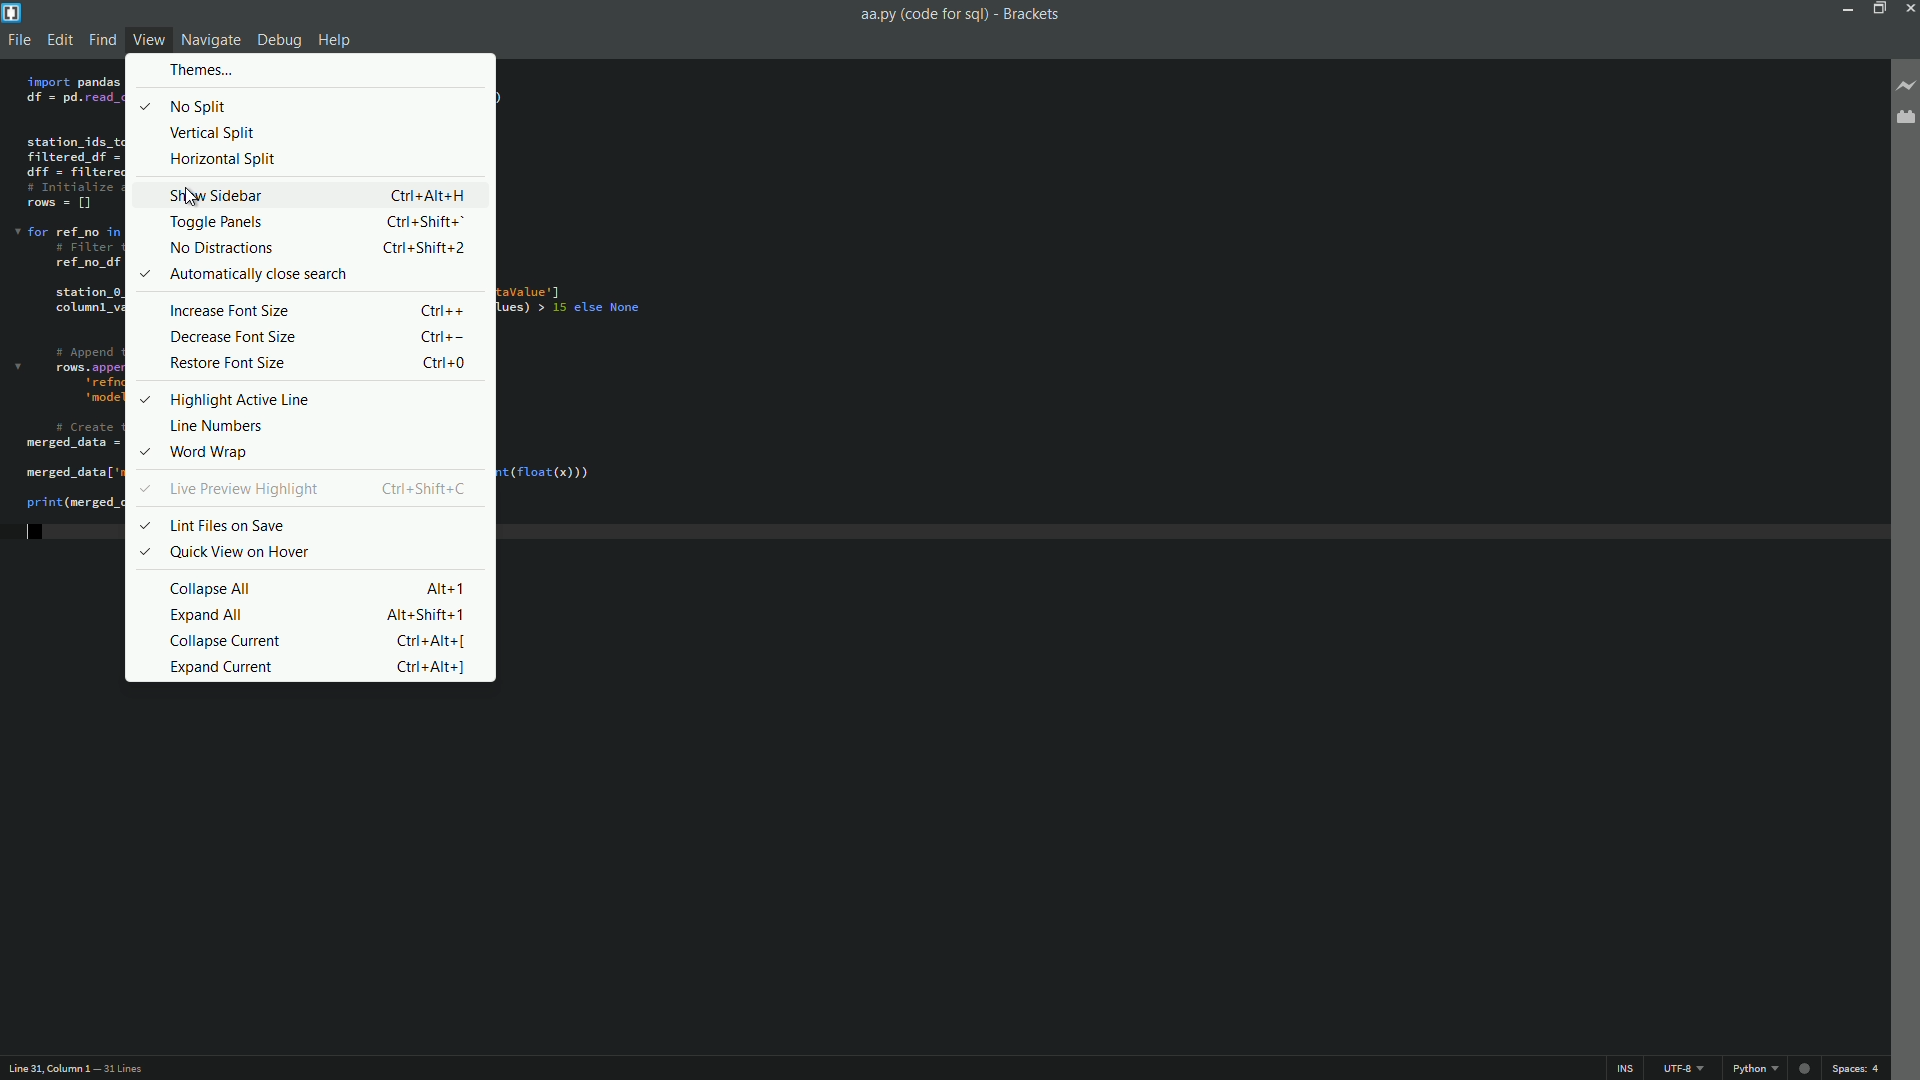 Image resolution: width=1920 pixels, height=1080 pixels. Describe the element at coordinates (1756, 1070) in the screenshot. I see `python` at that location.